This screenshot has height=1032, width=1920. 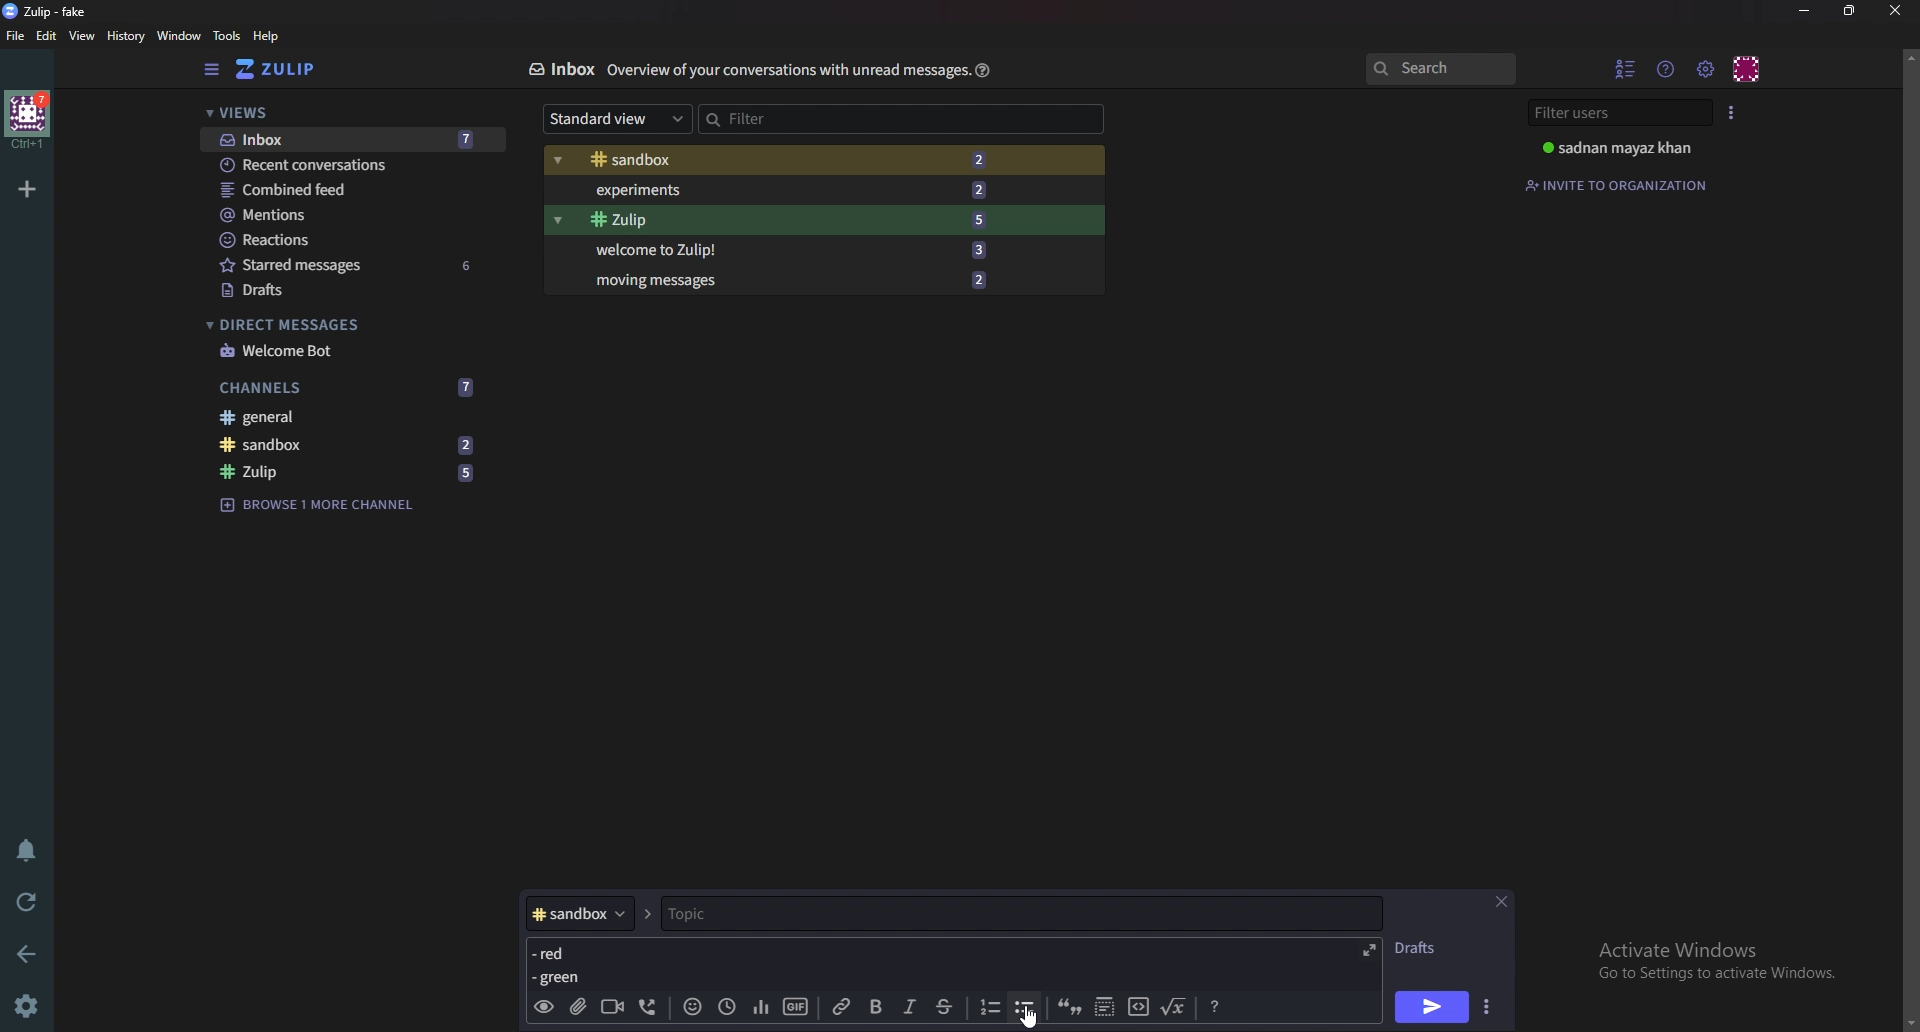 What do you see at coordinates (214, 69) in the screenshot?
I see `Hide sidebar` at bounding box center [214, 69].